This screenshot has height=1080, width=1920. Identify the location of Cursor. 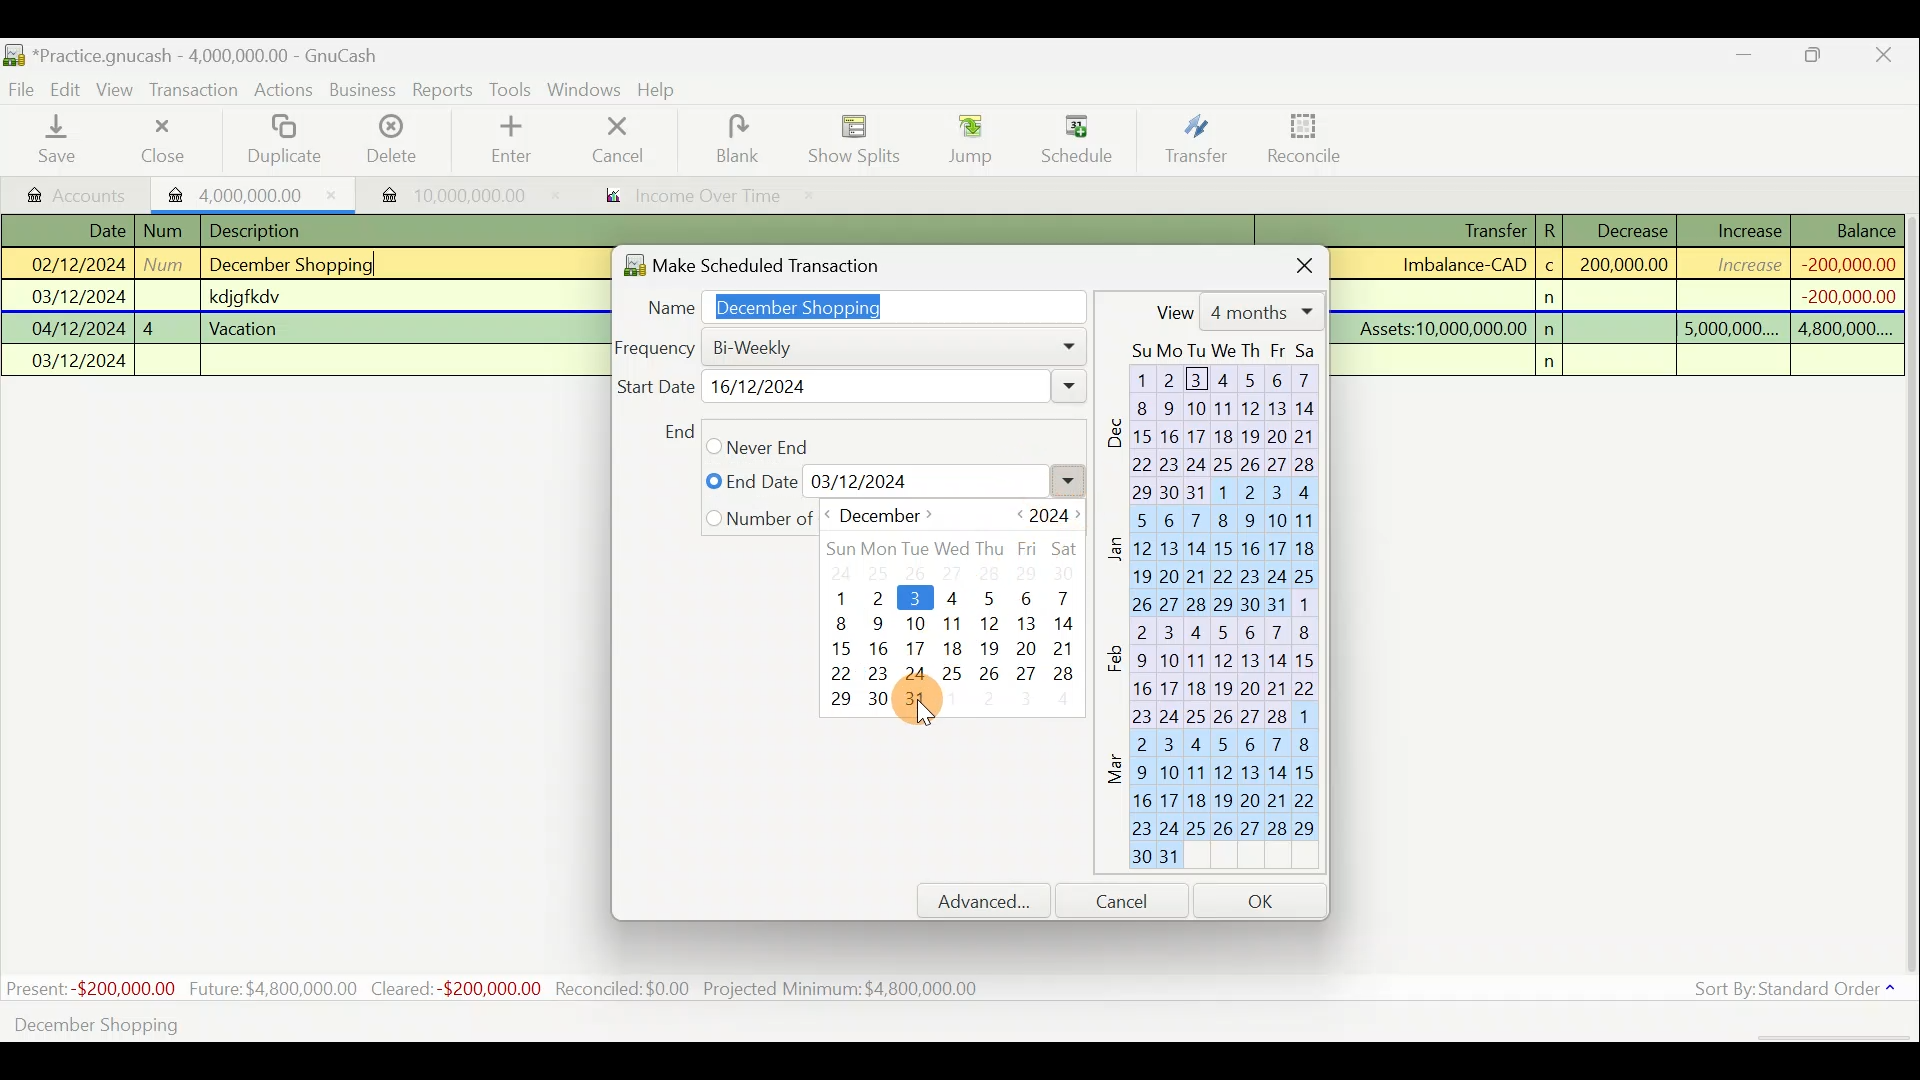
(938, 721).